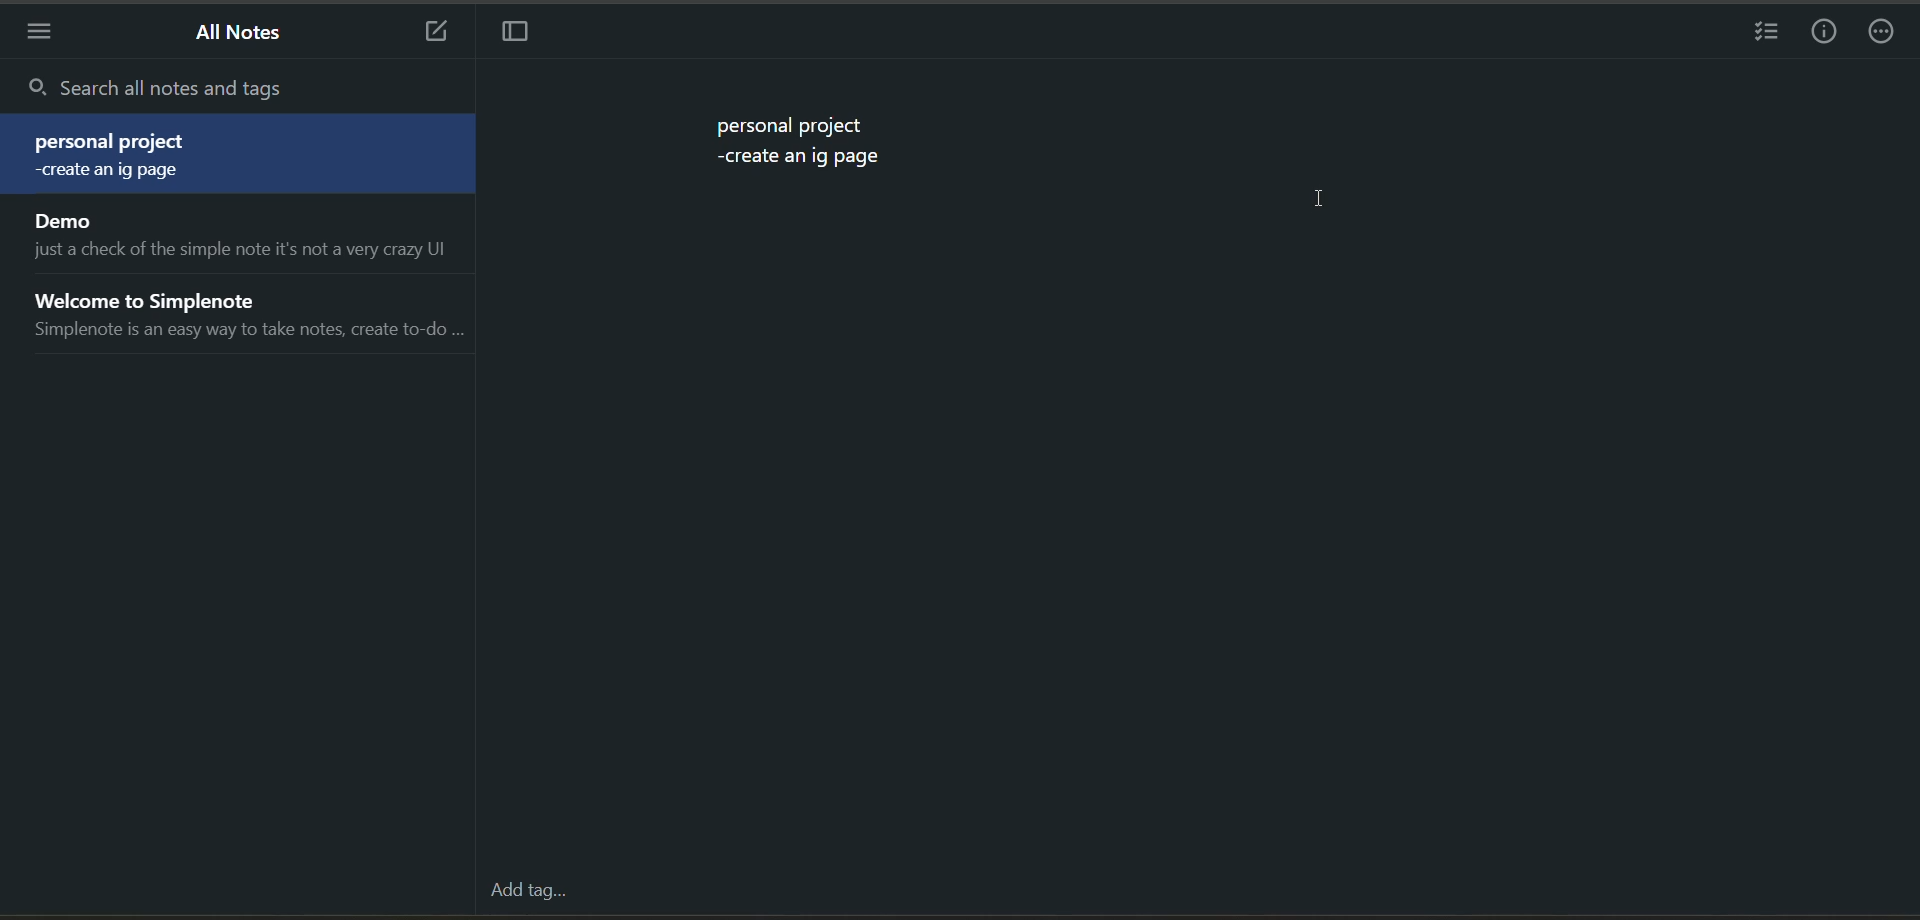 This screenshot has width=1920, height=920. What do you see at coordinates (245, 312) in the screenshot?
I see `note 3` at bounding box center [245, 312].